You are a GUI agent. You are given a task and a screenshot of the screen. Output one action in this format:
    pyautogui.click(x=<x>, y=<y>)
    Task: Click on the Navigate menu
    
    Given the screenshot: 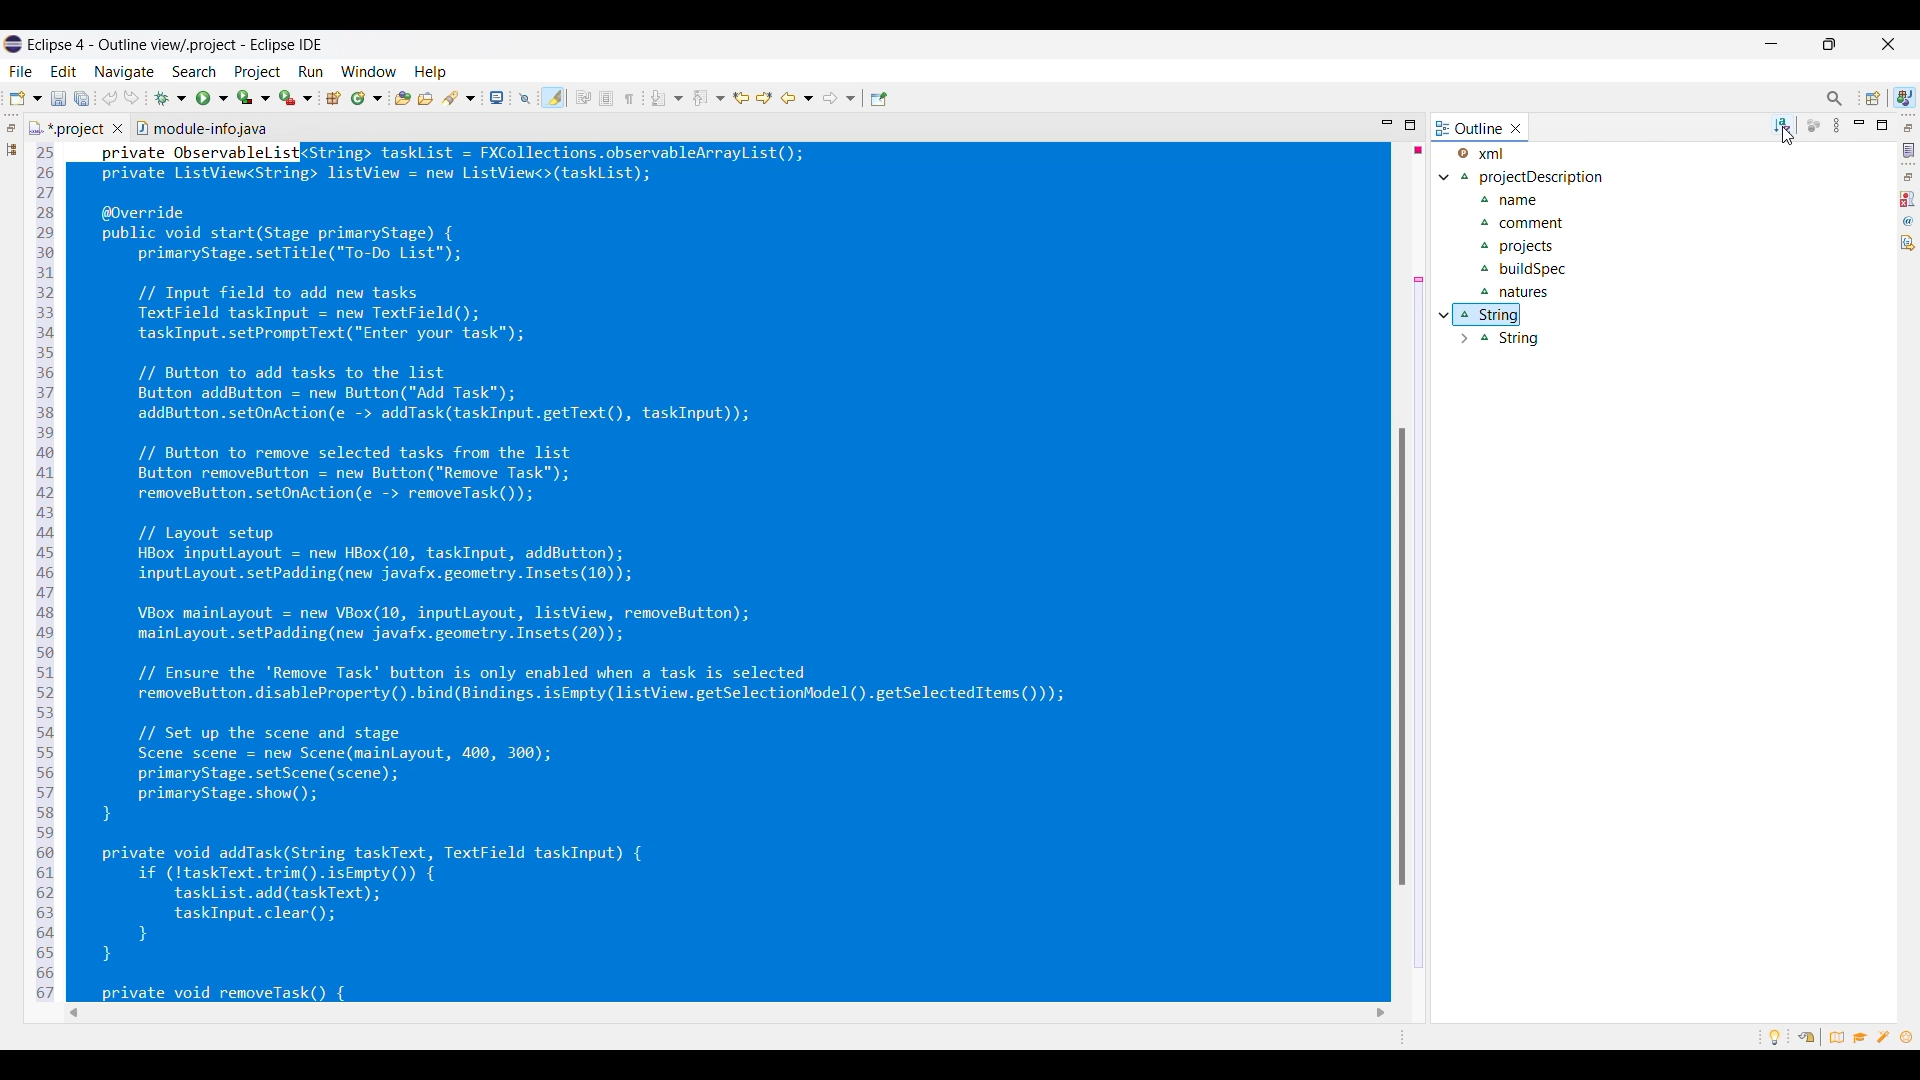 What is the action you would take?
    pyautogui.click(x=124, y=73)
    